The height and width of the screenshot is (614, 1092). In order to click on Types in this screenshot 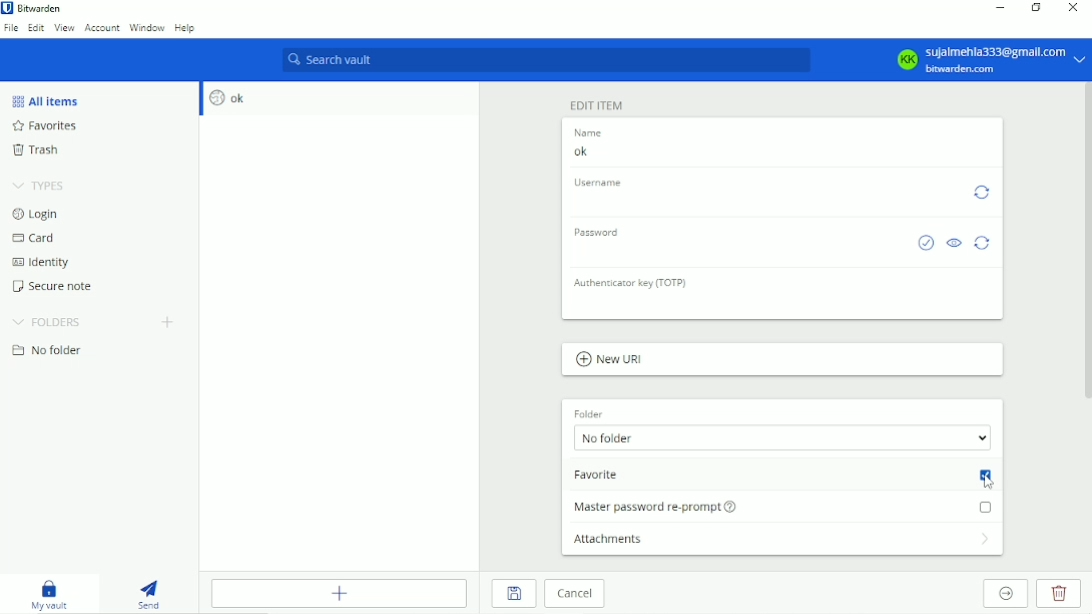, I will do `click(37, 186)`.